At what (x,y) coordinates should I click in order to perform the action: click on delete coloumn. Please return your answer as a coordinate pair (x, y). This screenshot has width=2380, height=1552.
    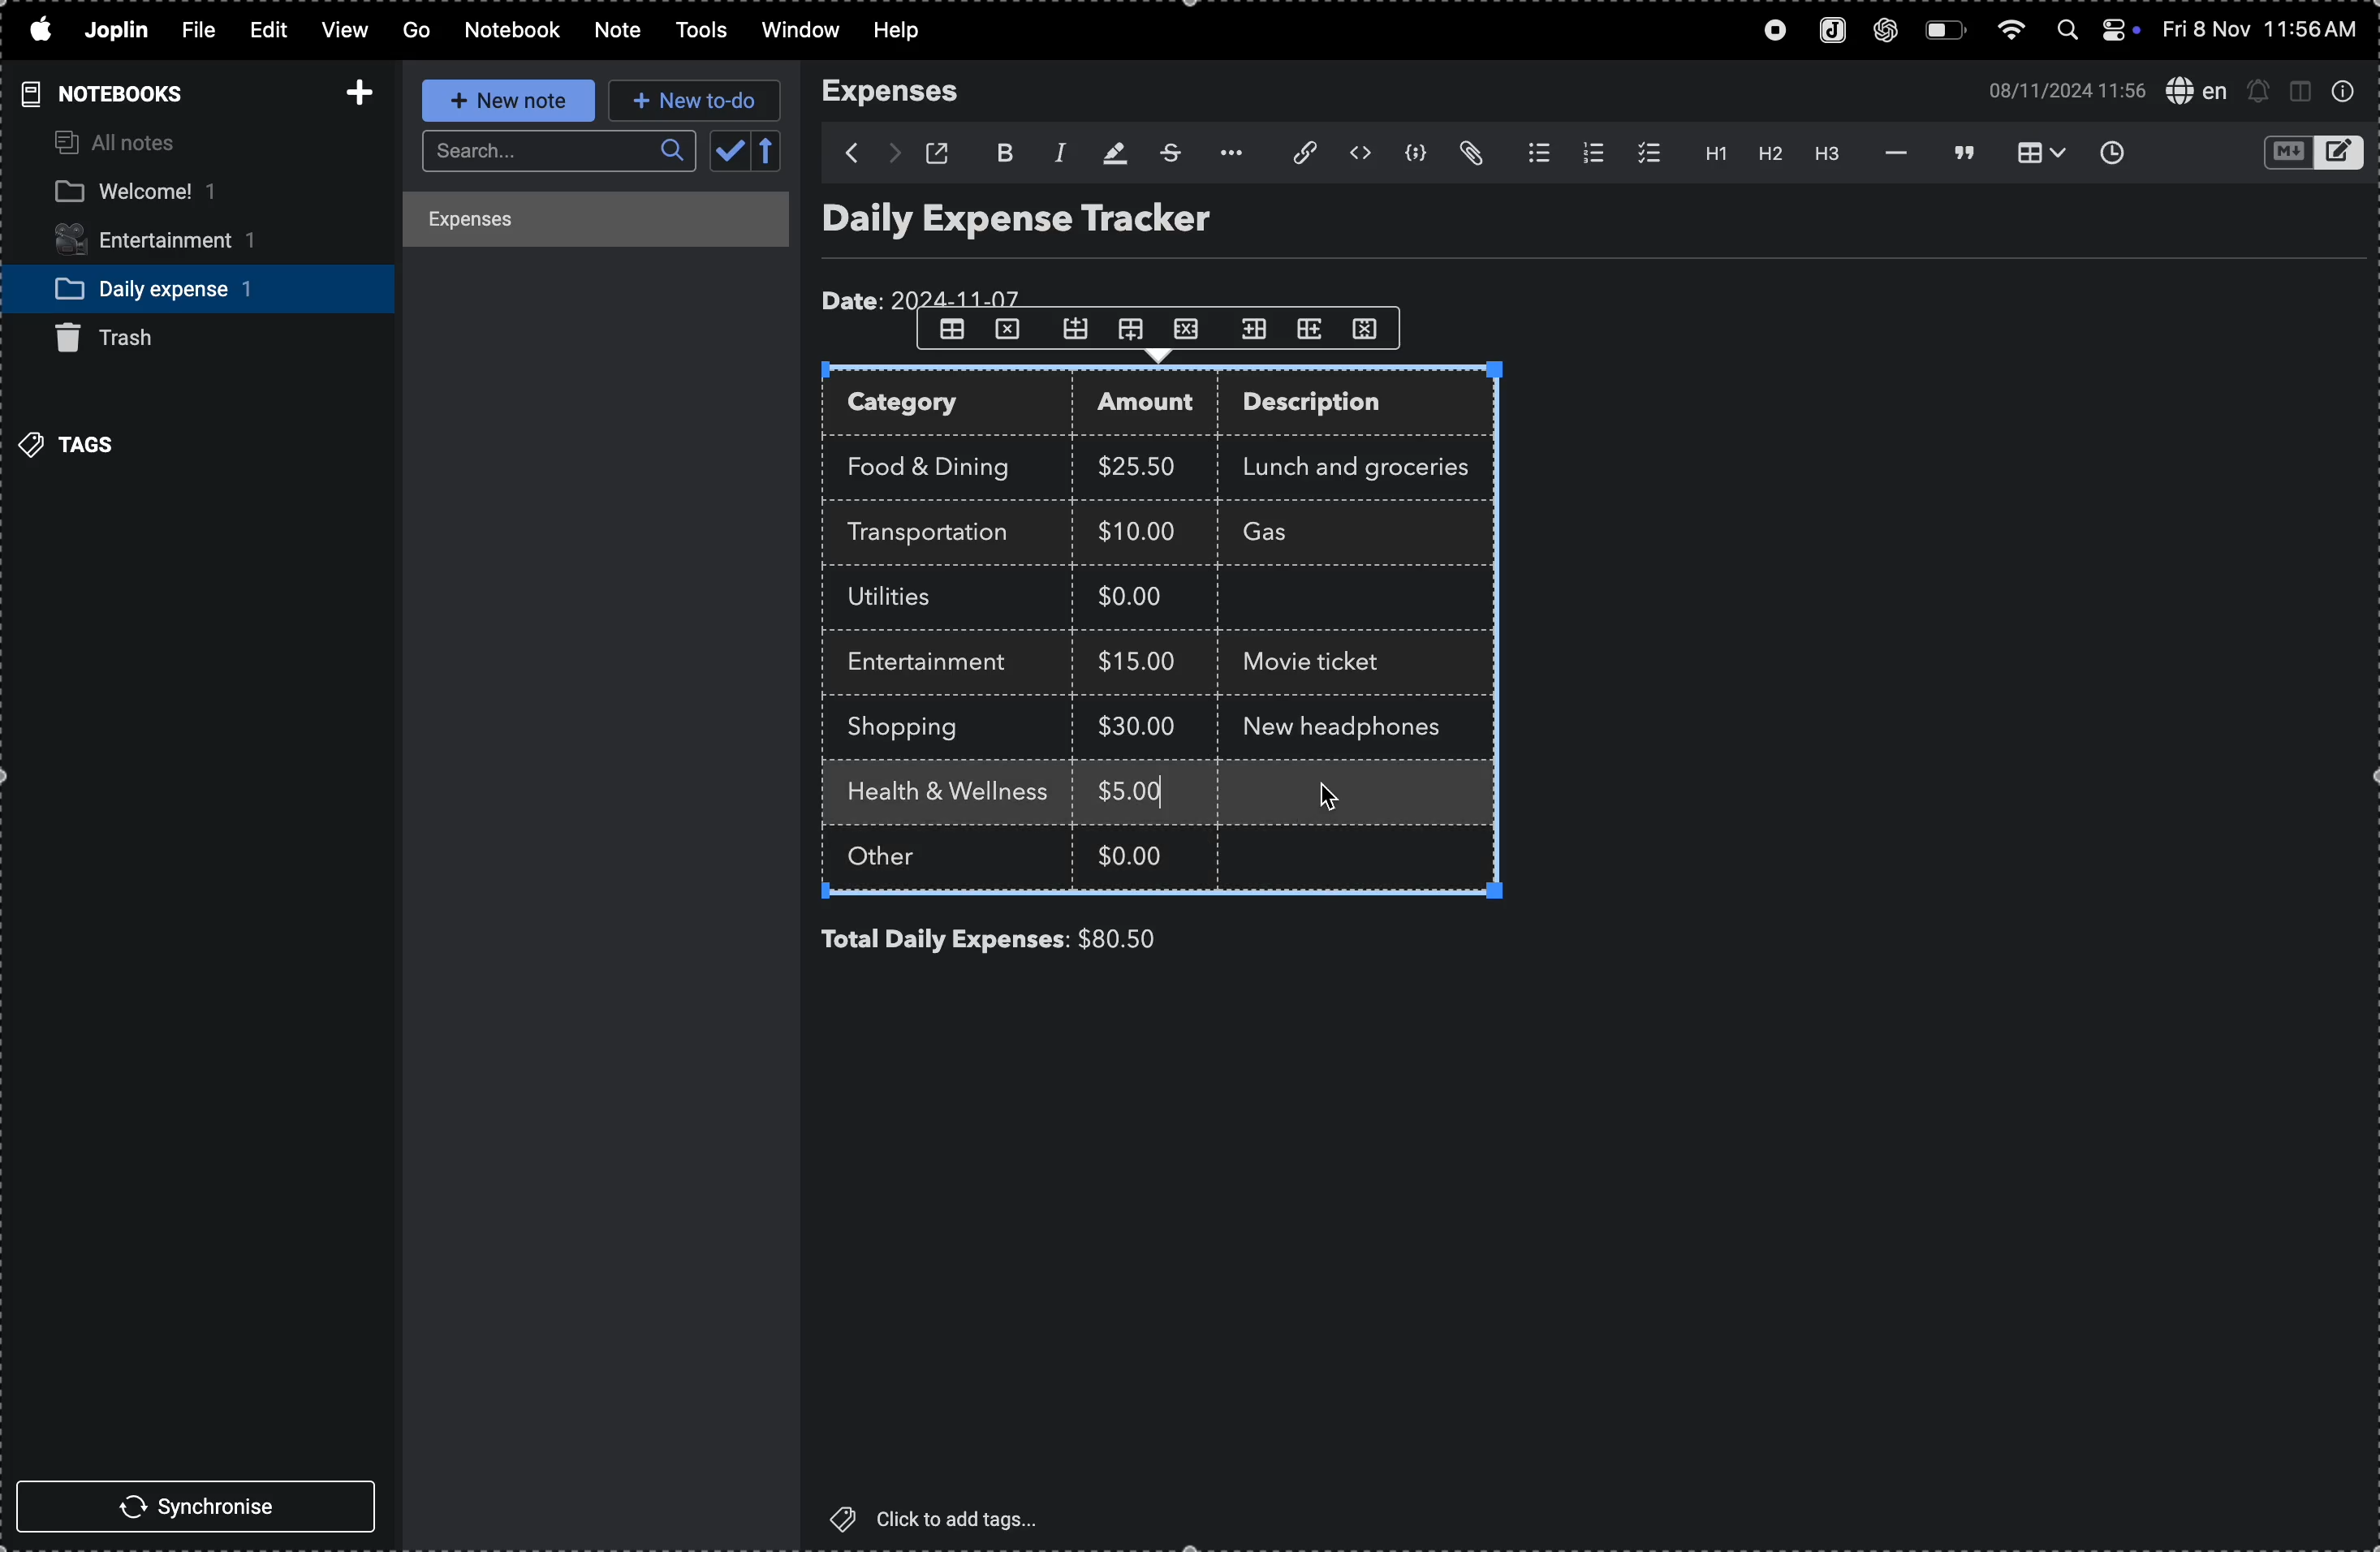
    Looking at the image, I should click on (1376, 327).